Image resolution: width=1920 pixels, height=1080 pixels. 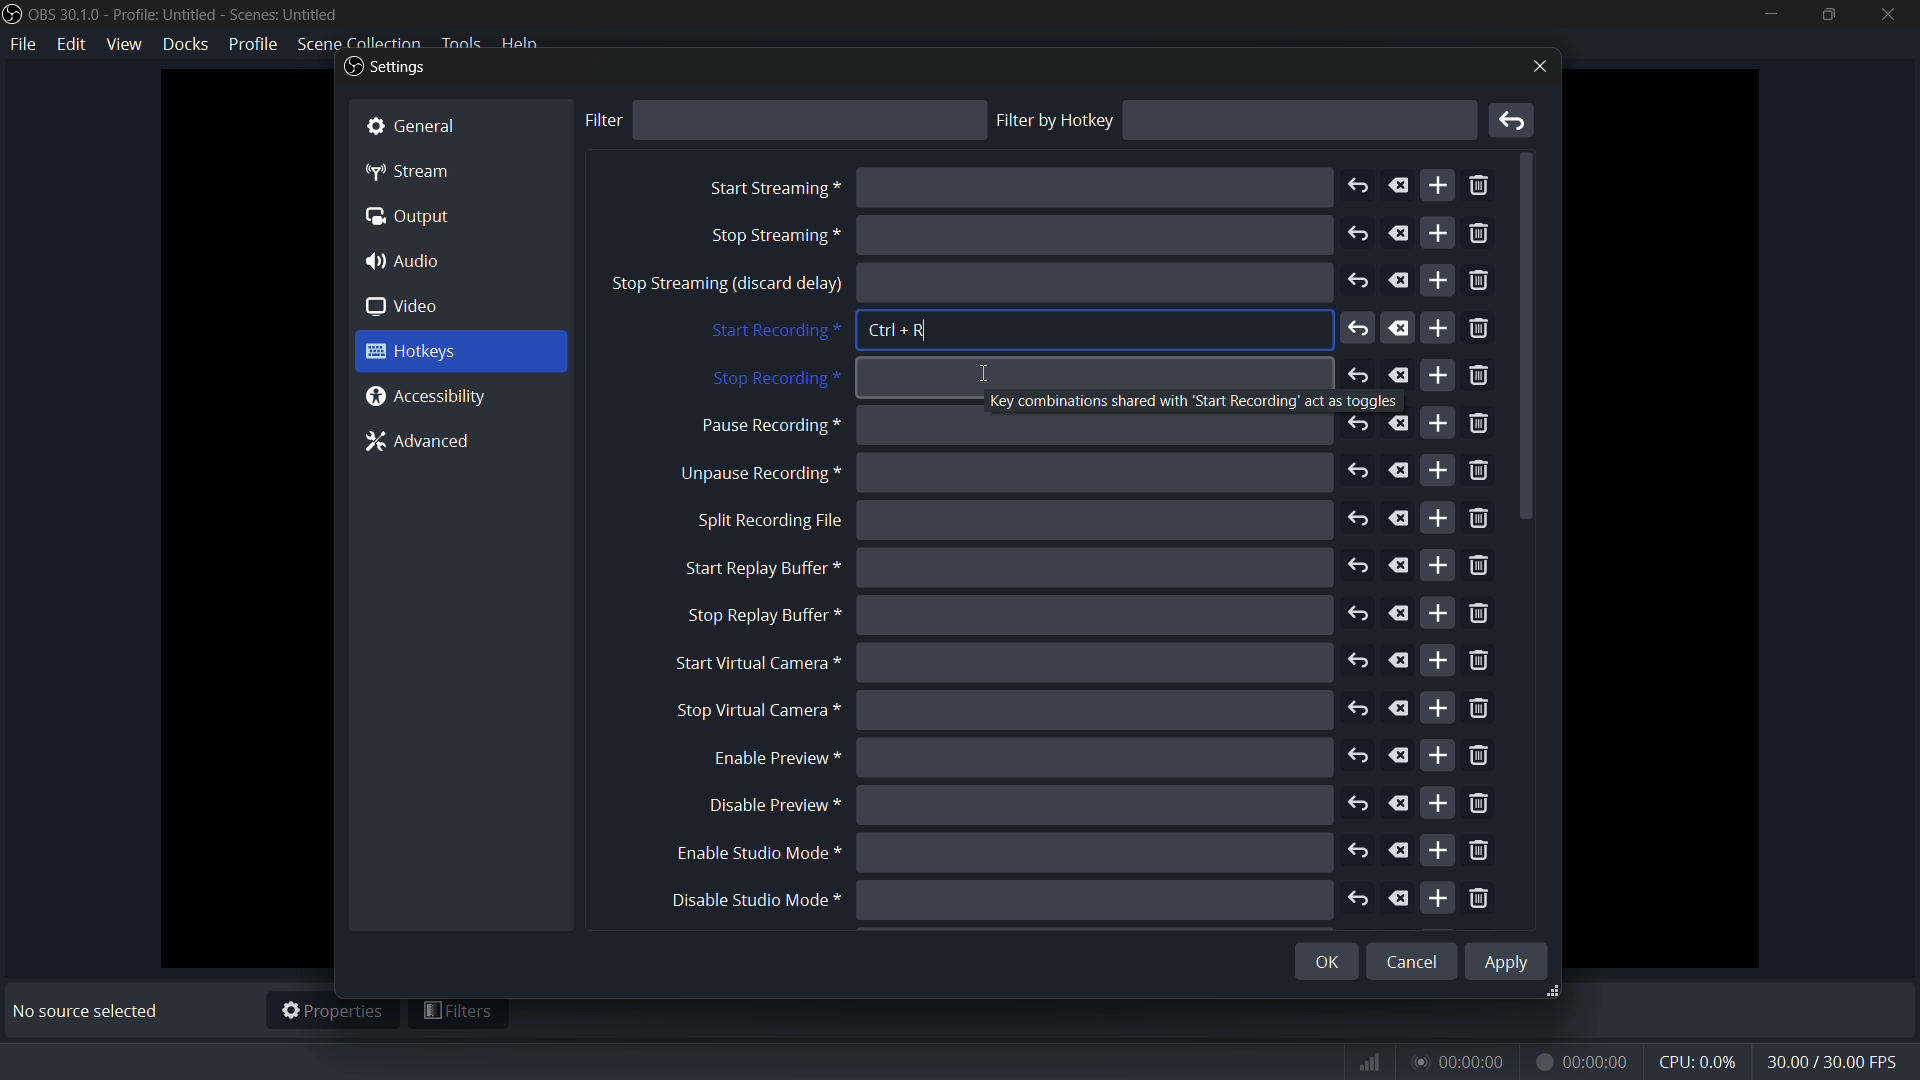 What do you see at coordinates (1481, 615) in the screenshot?
I see `remove` at bounding box center [1481, 615].